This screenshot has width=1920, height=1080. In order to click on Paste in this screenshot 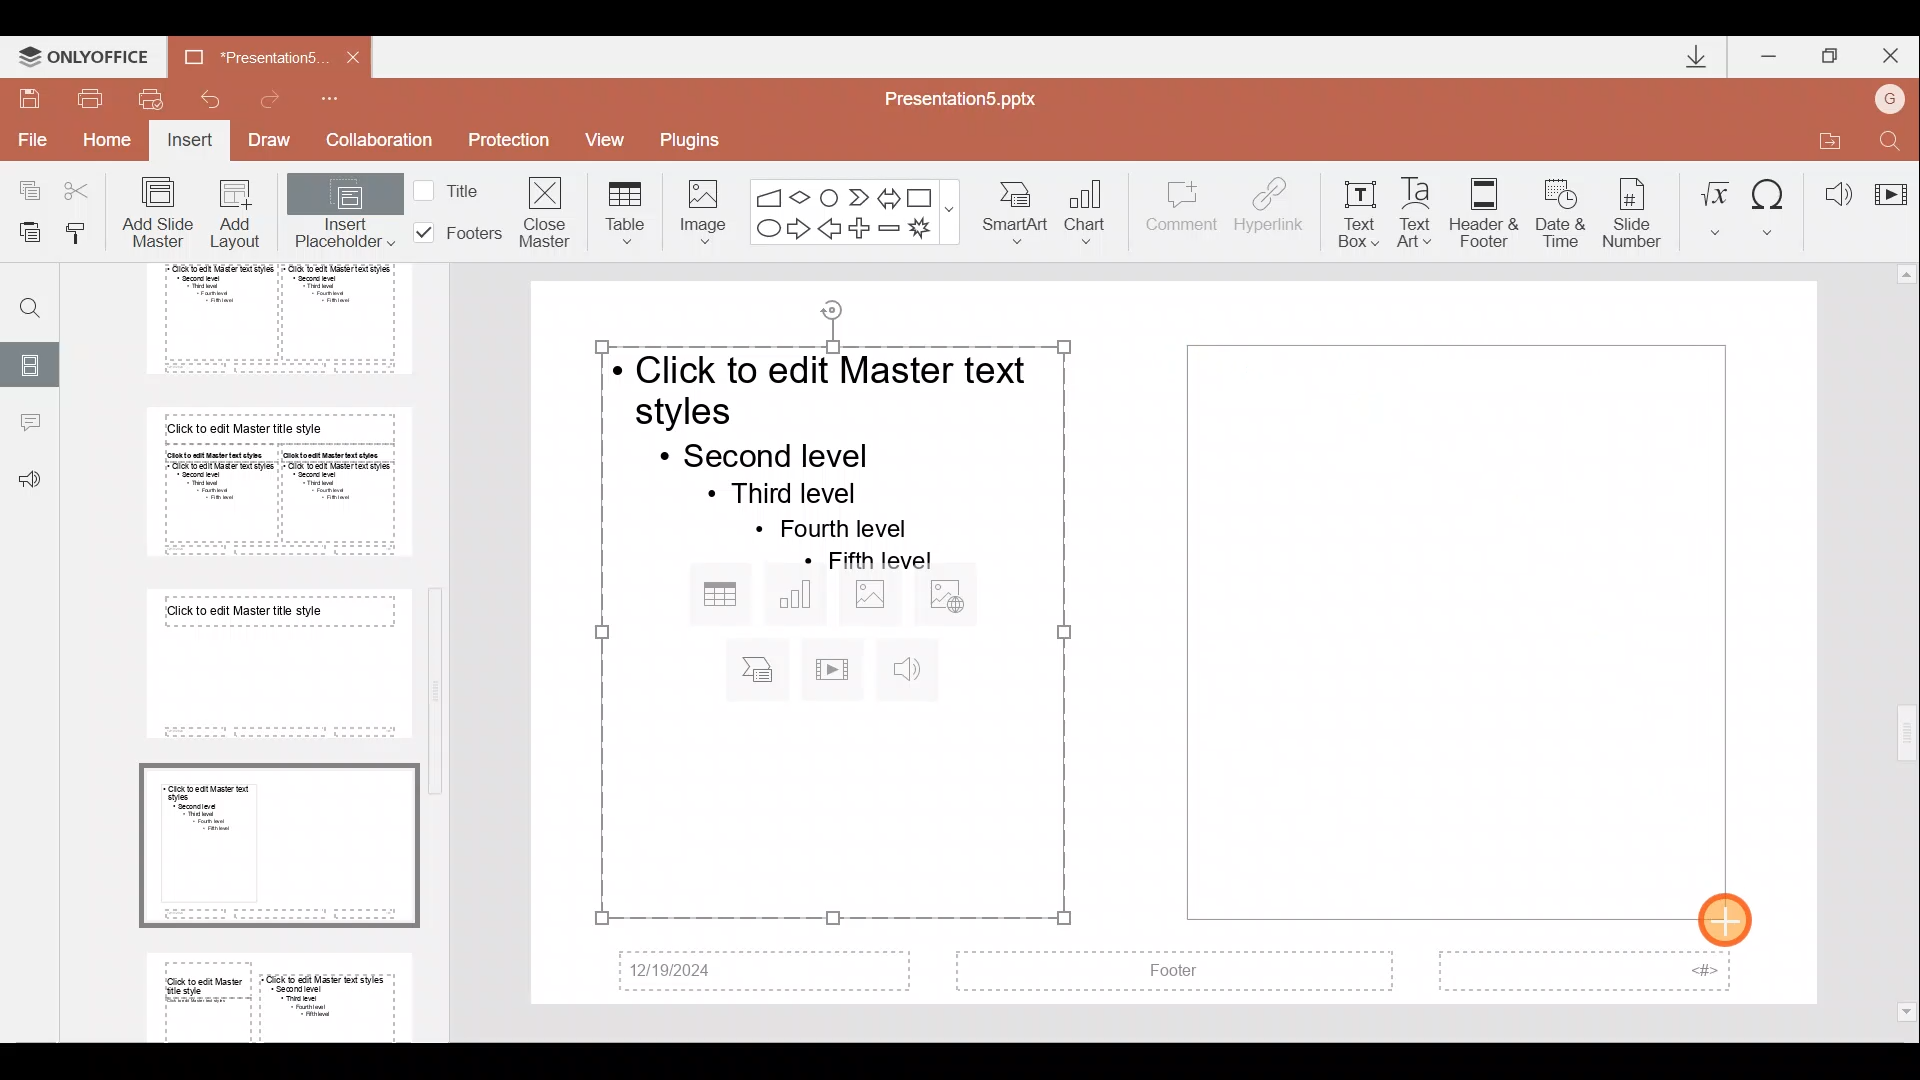, I will do `click(29, 235)`.